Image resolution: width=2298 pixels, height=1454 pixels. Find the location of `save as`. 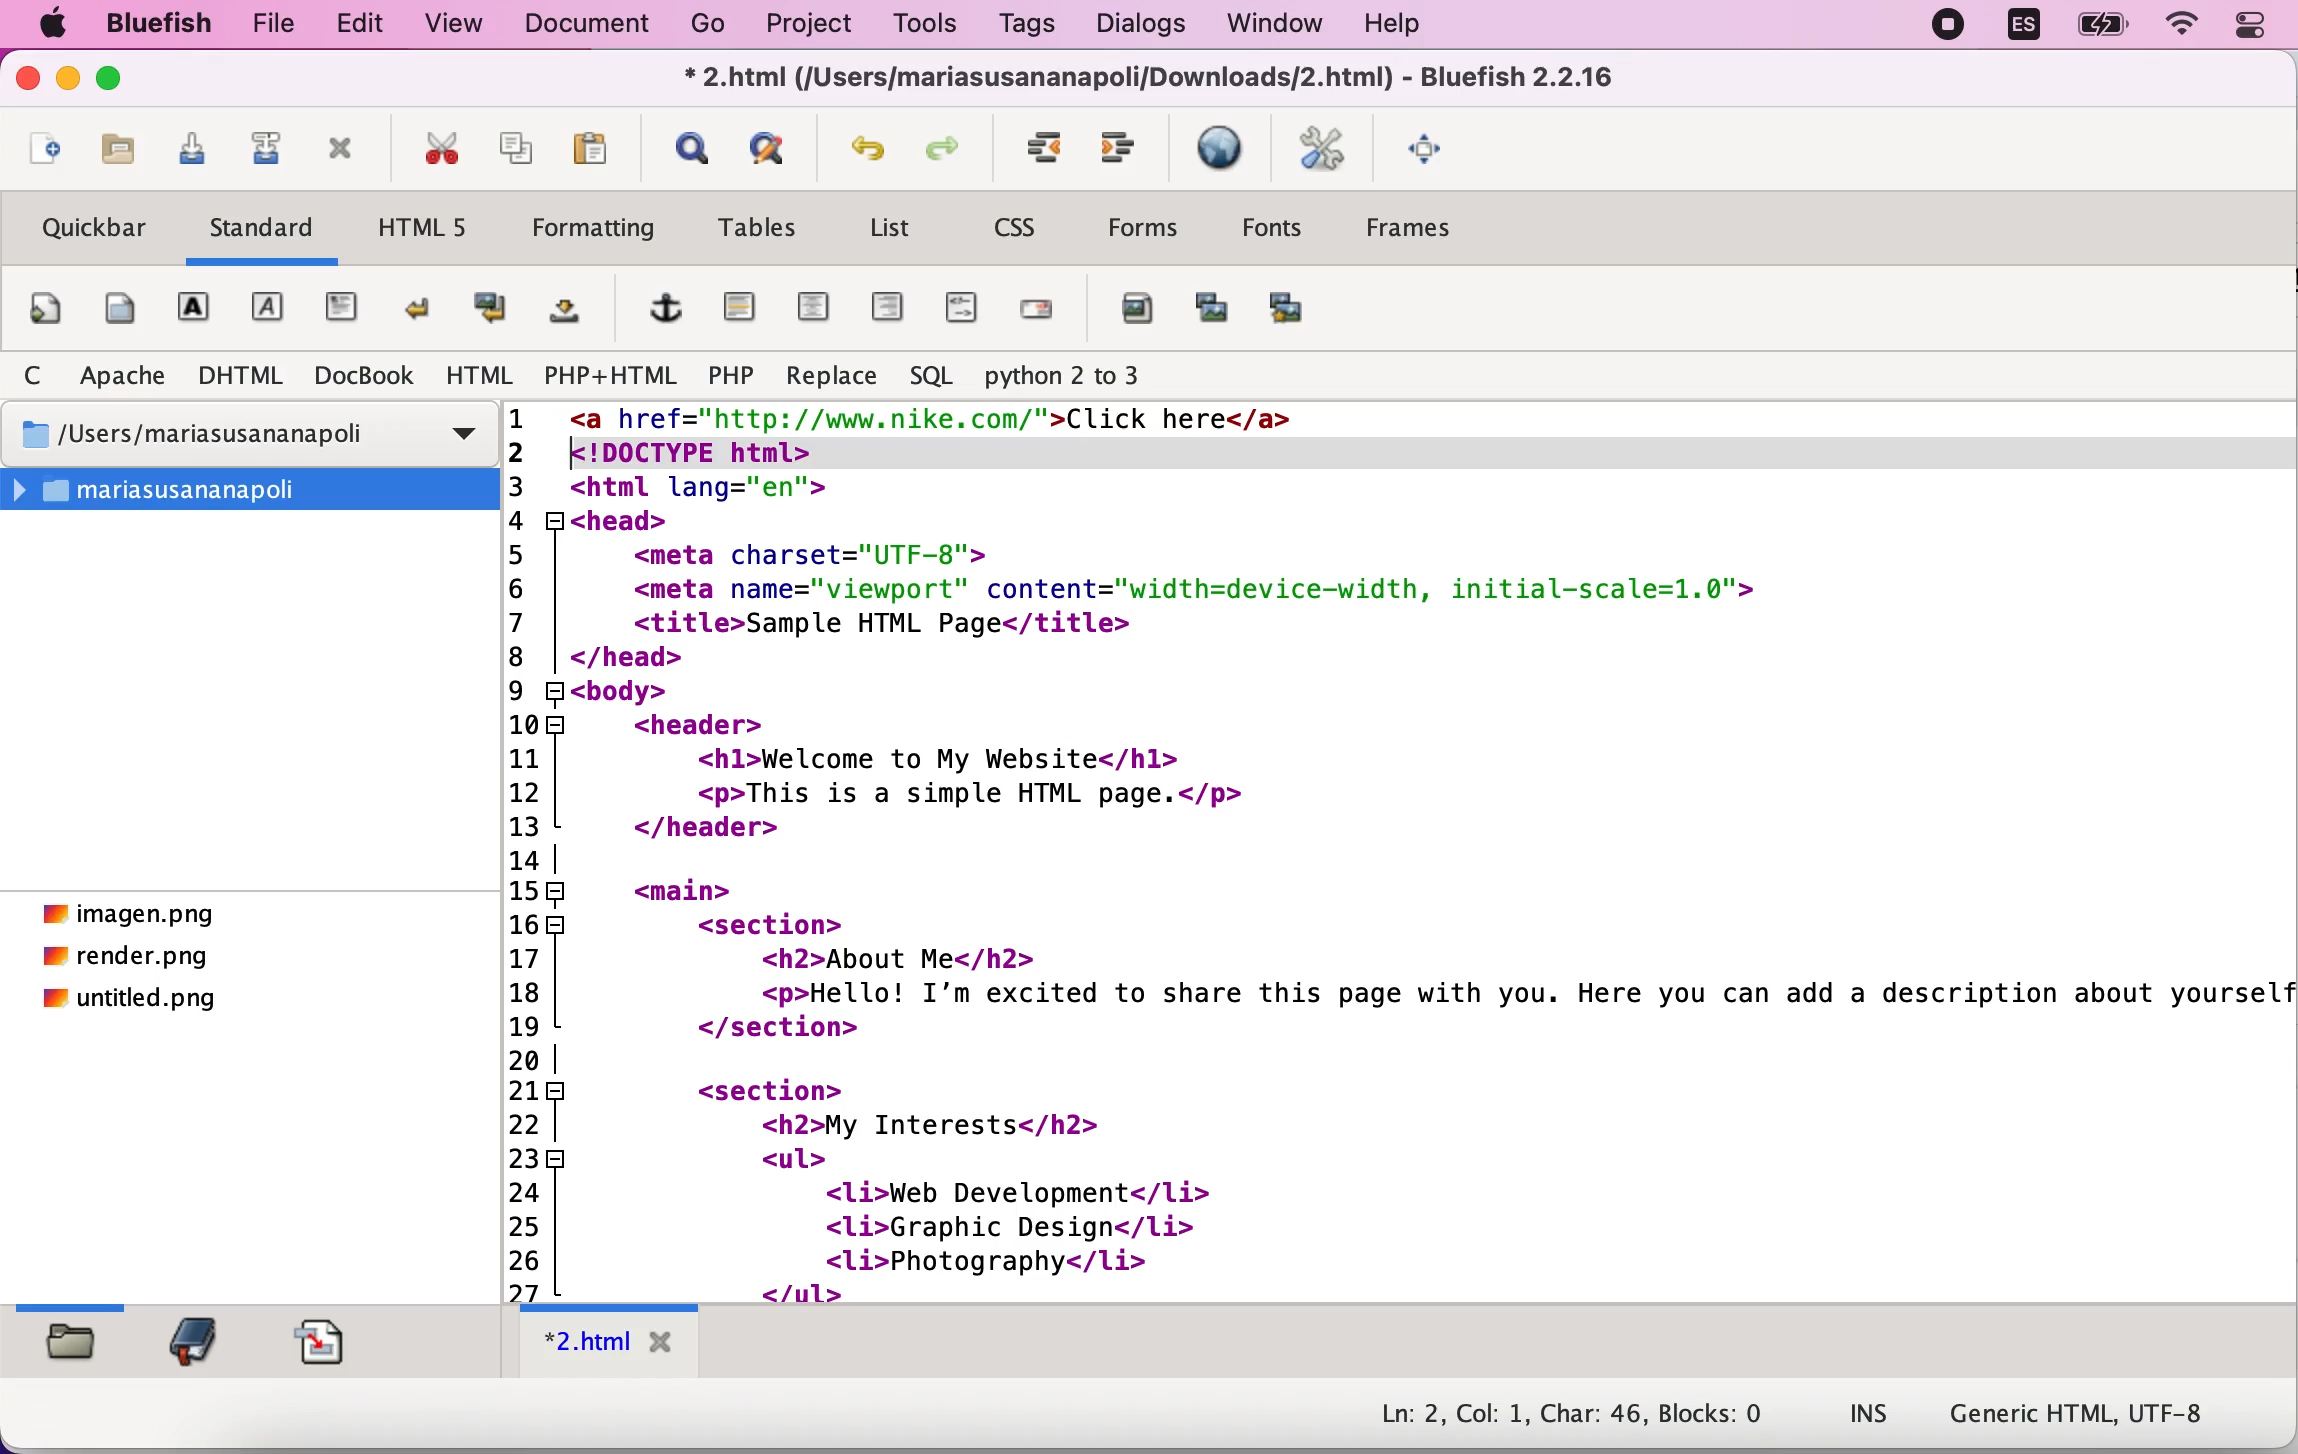

save as is located at coordinates (268, 146).